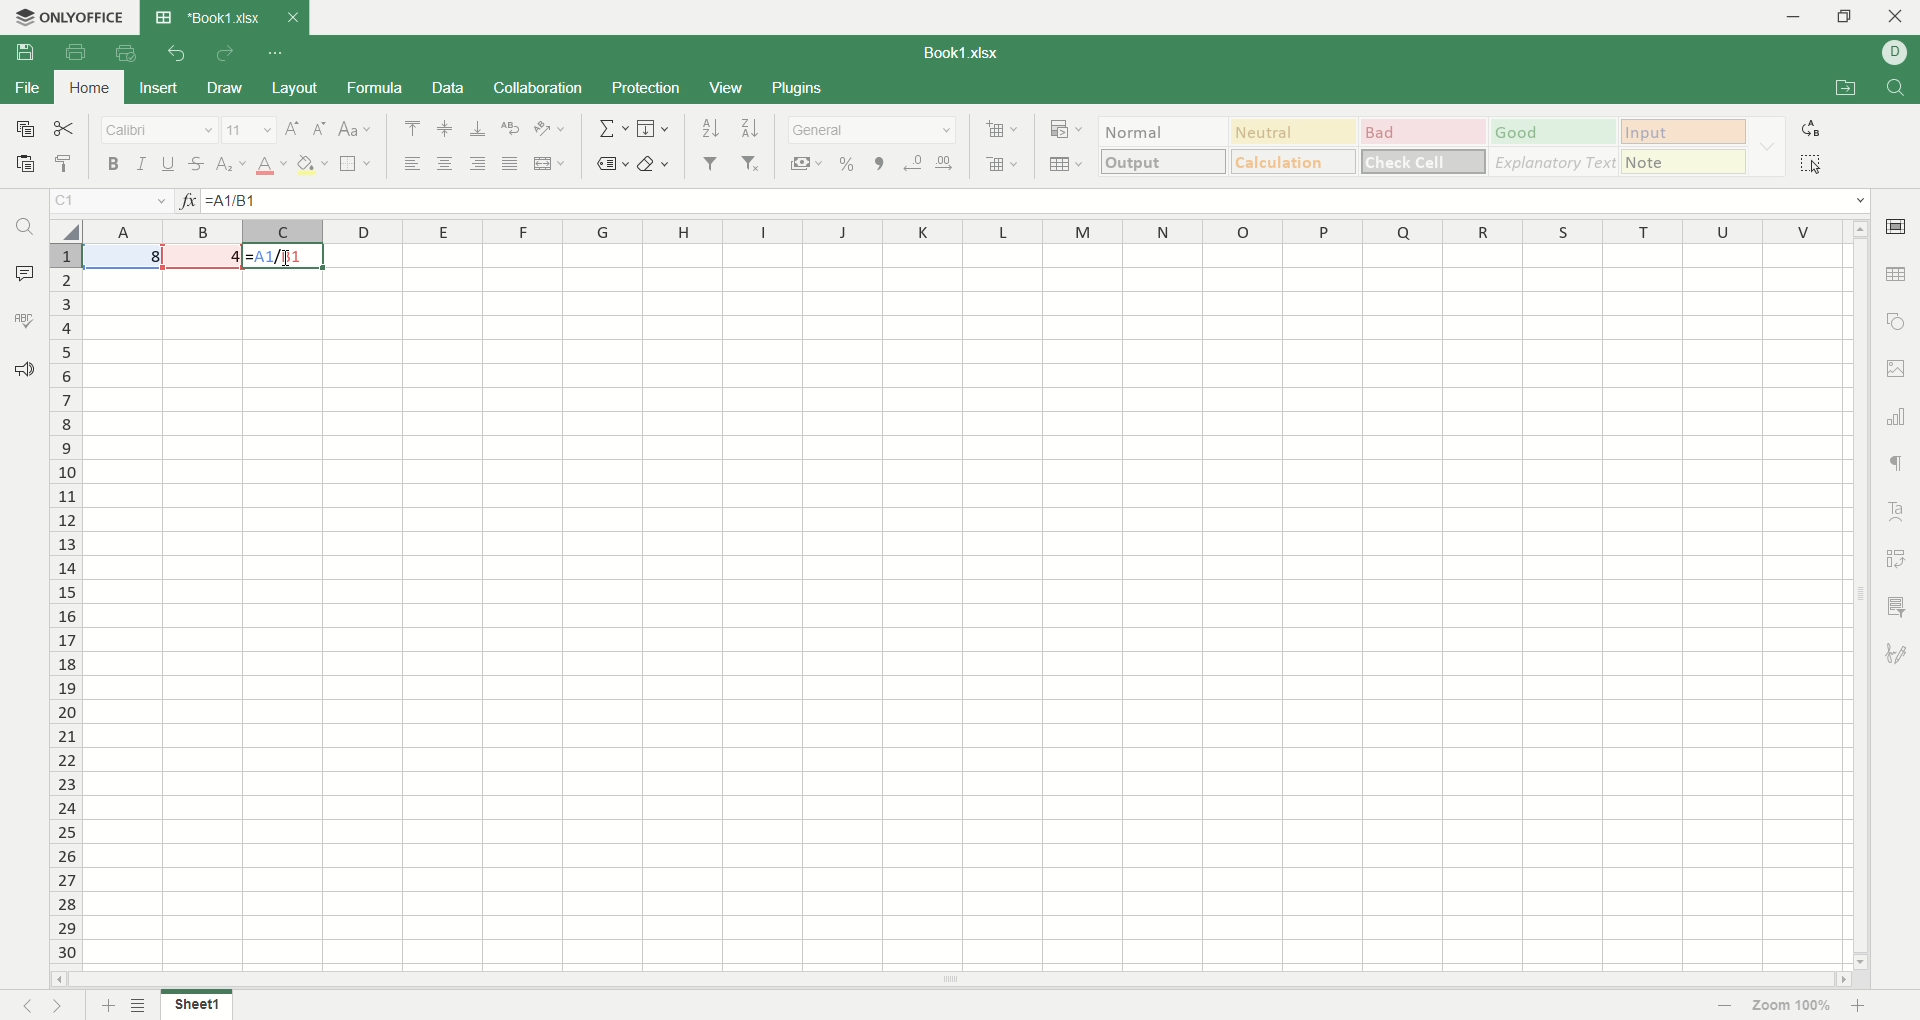 This screenshot has width=1920, height=1020. I want to click on summation, so click(612, 128).